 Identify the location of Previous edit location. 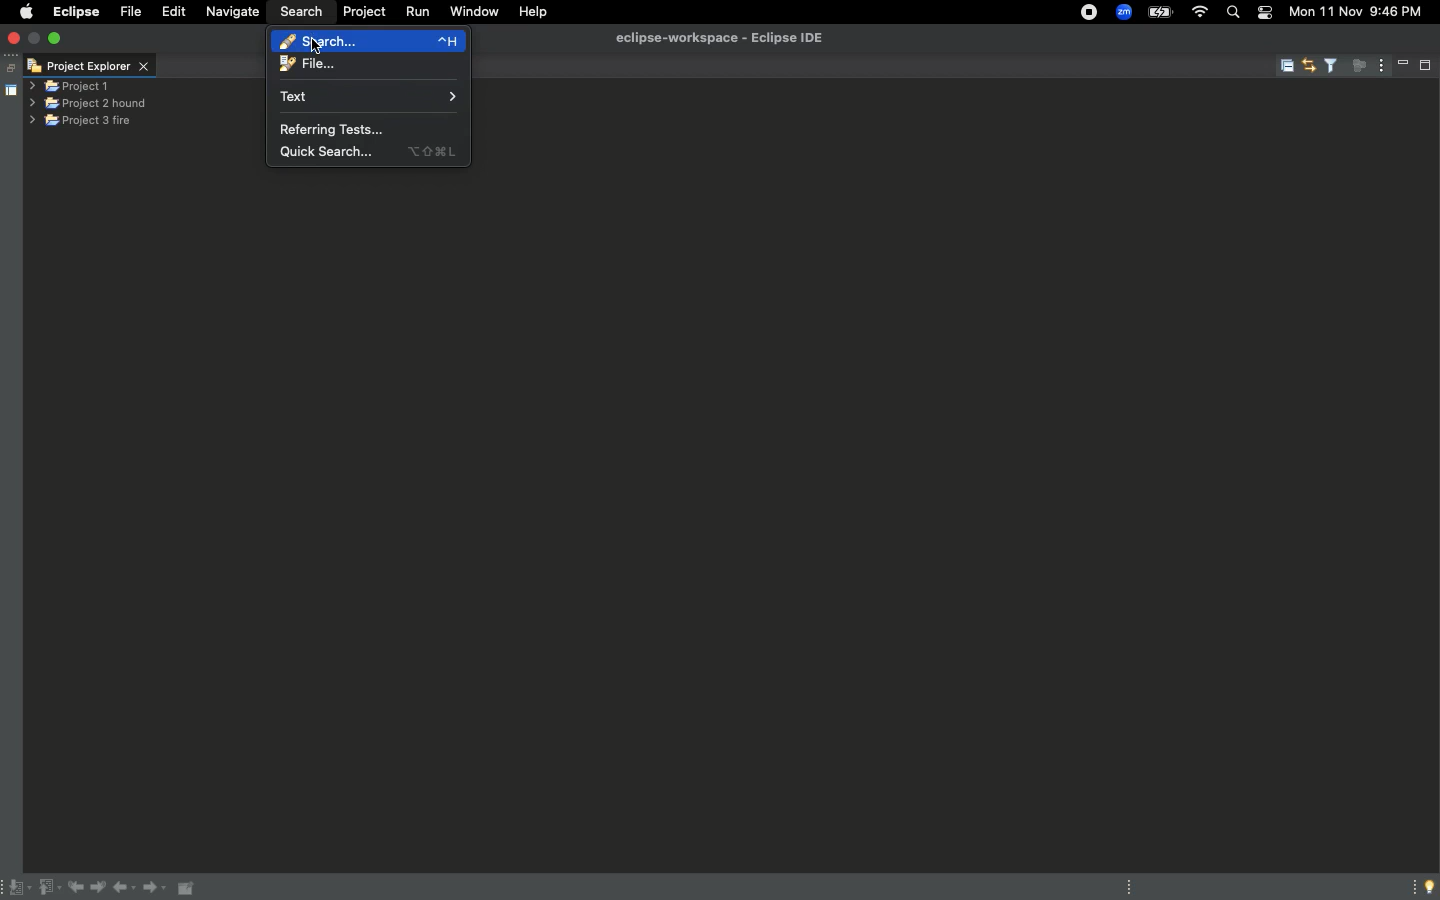
(79, 888).